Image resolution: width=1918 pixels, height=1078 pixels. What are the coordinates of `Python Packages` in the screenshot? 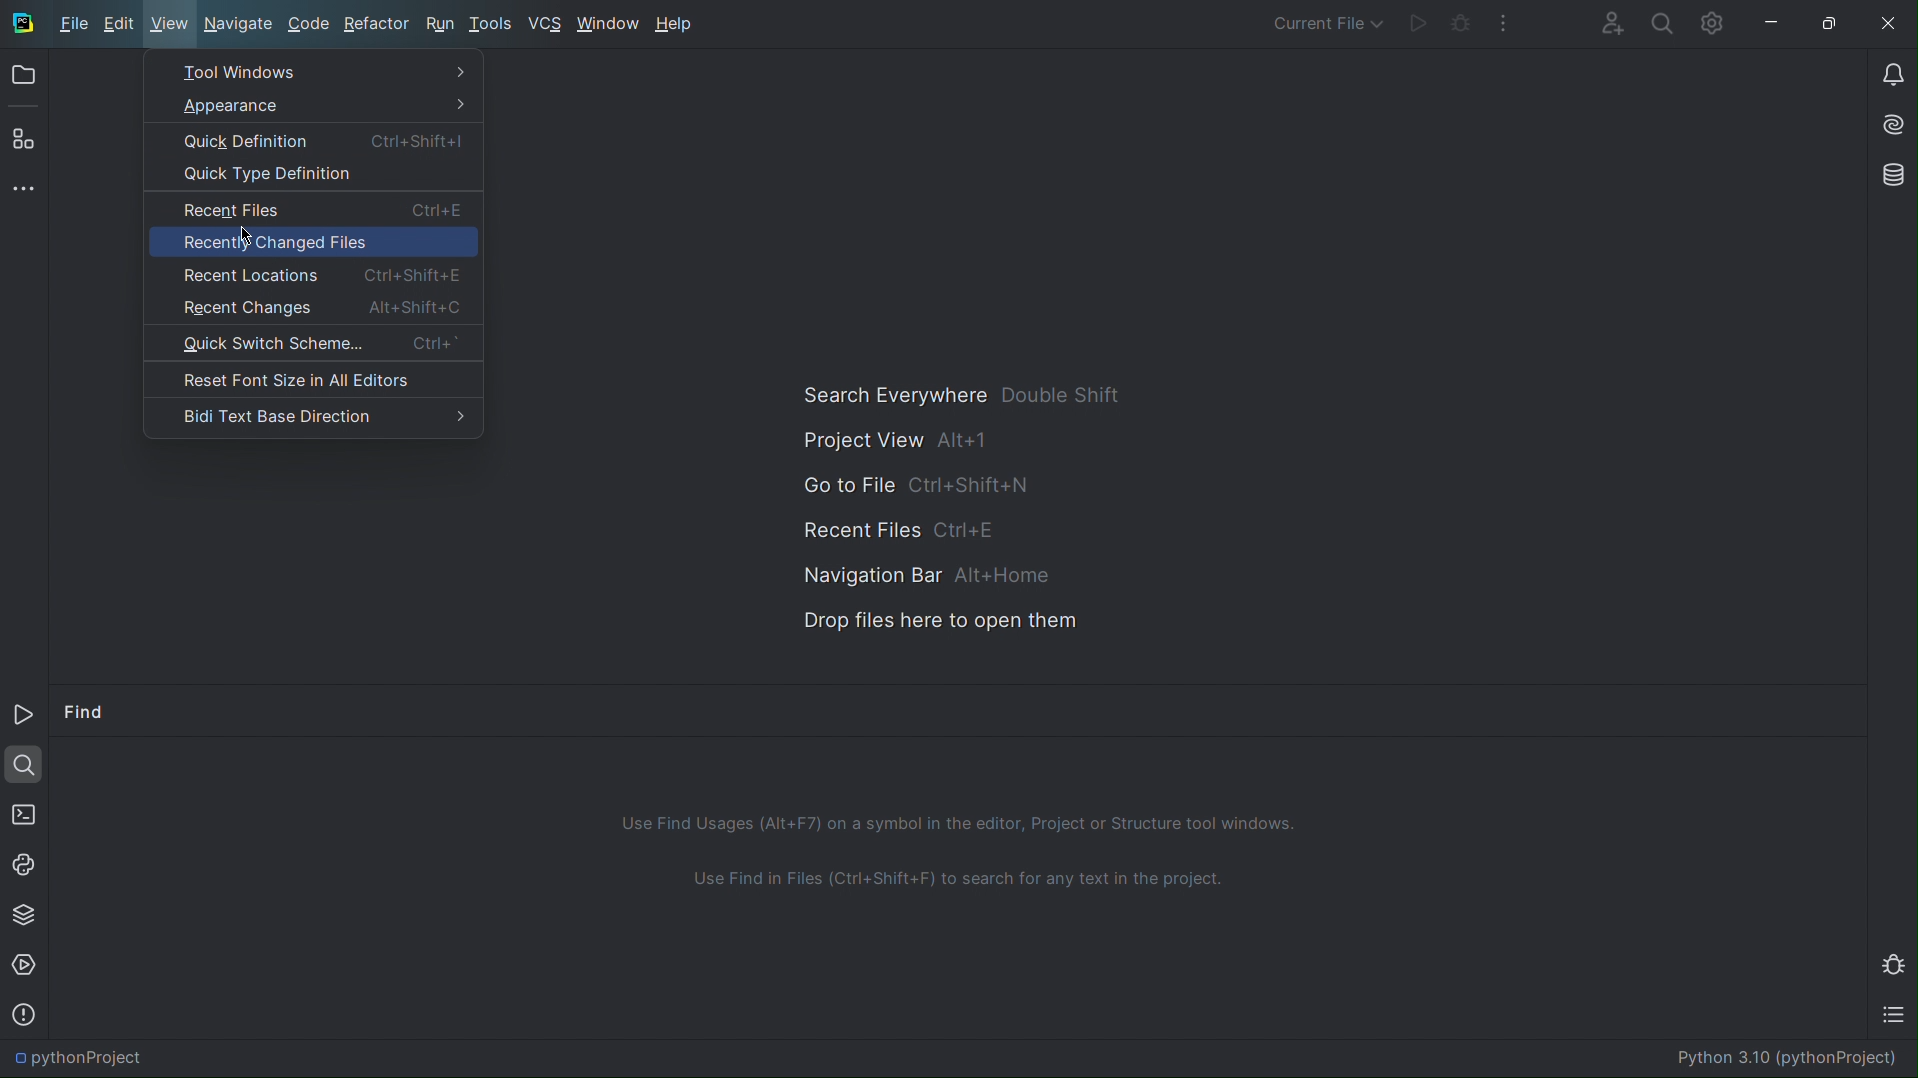 It's located at (23, 913).